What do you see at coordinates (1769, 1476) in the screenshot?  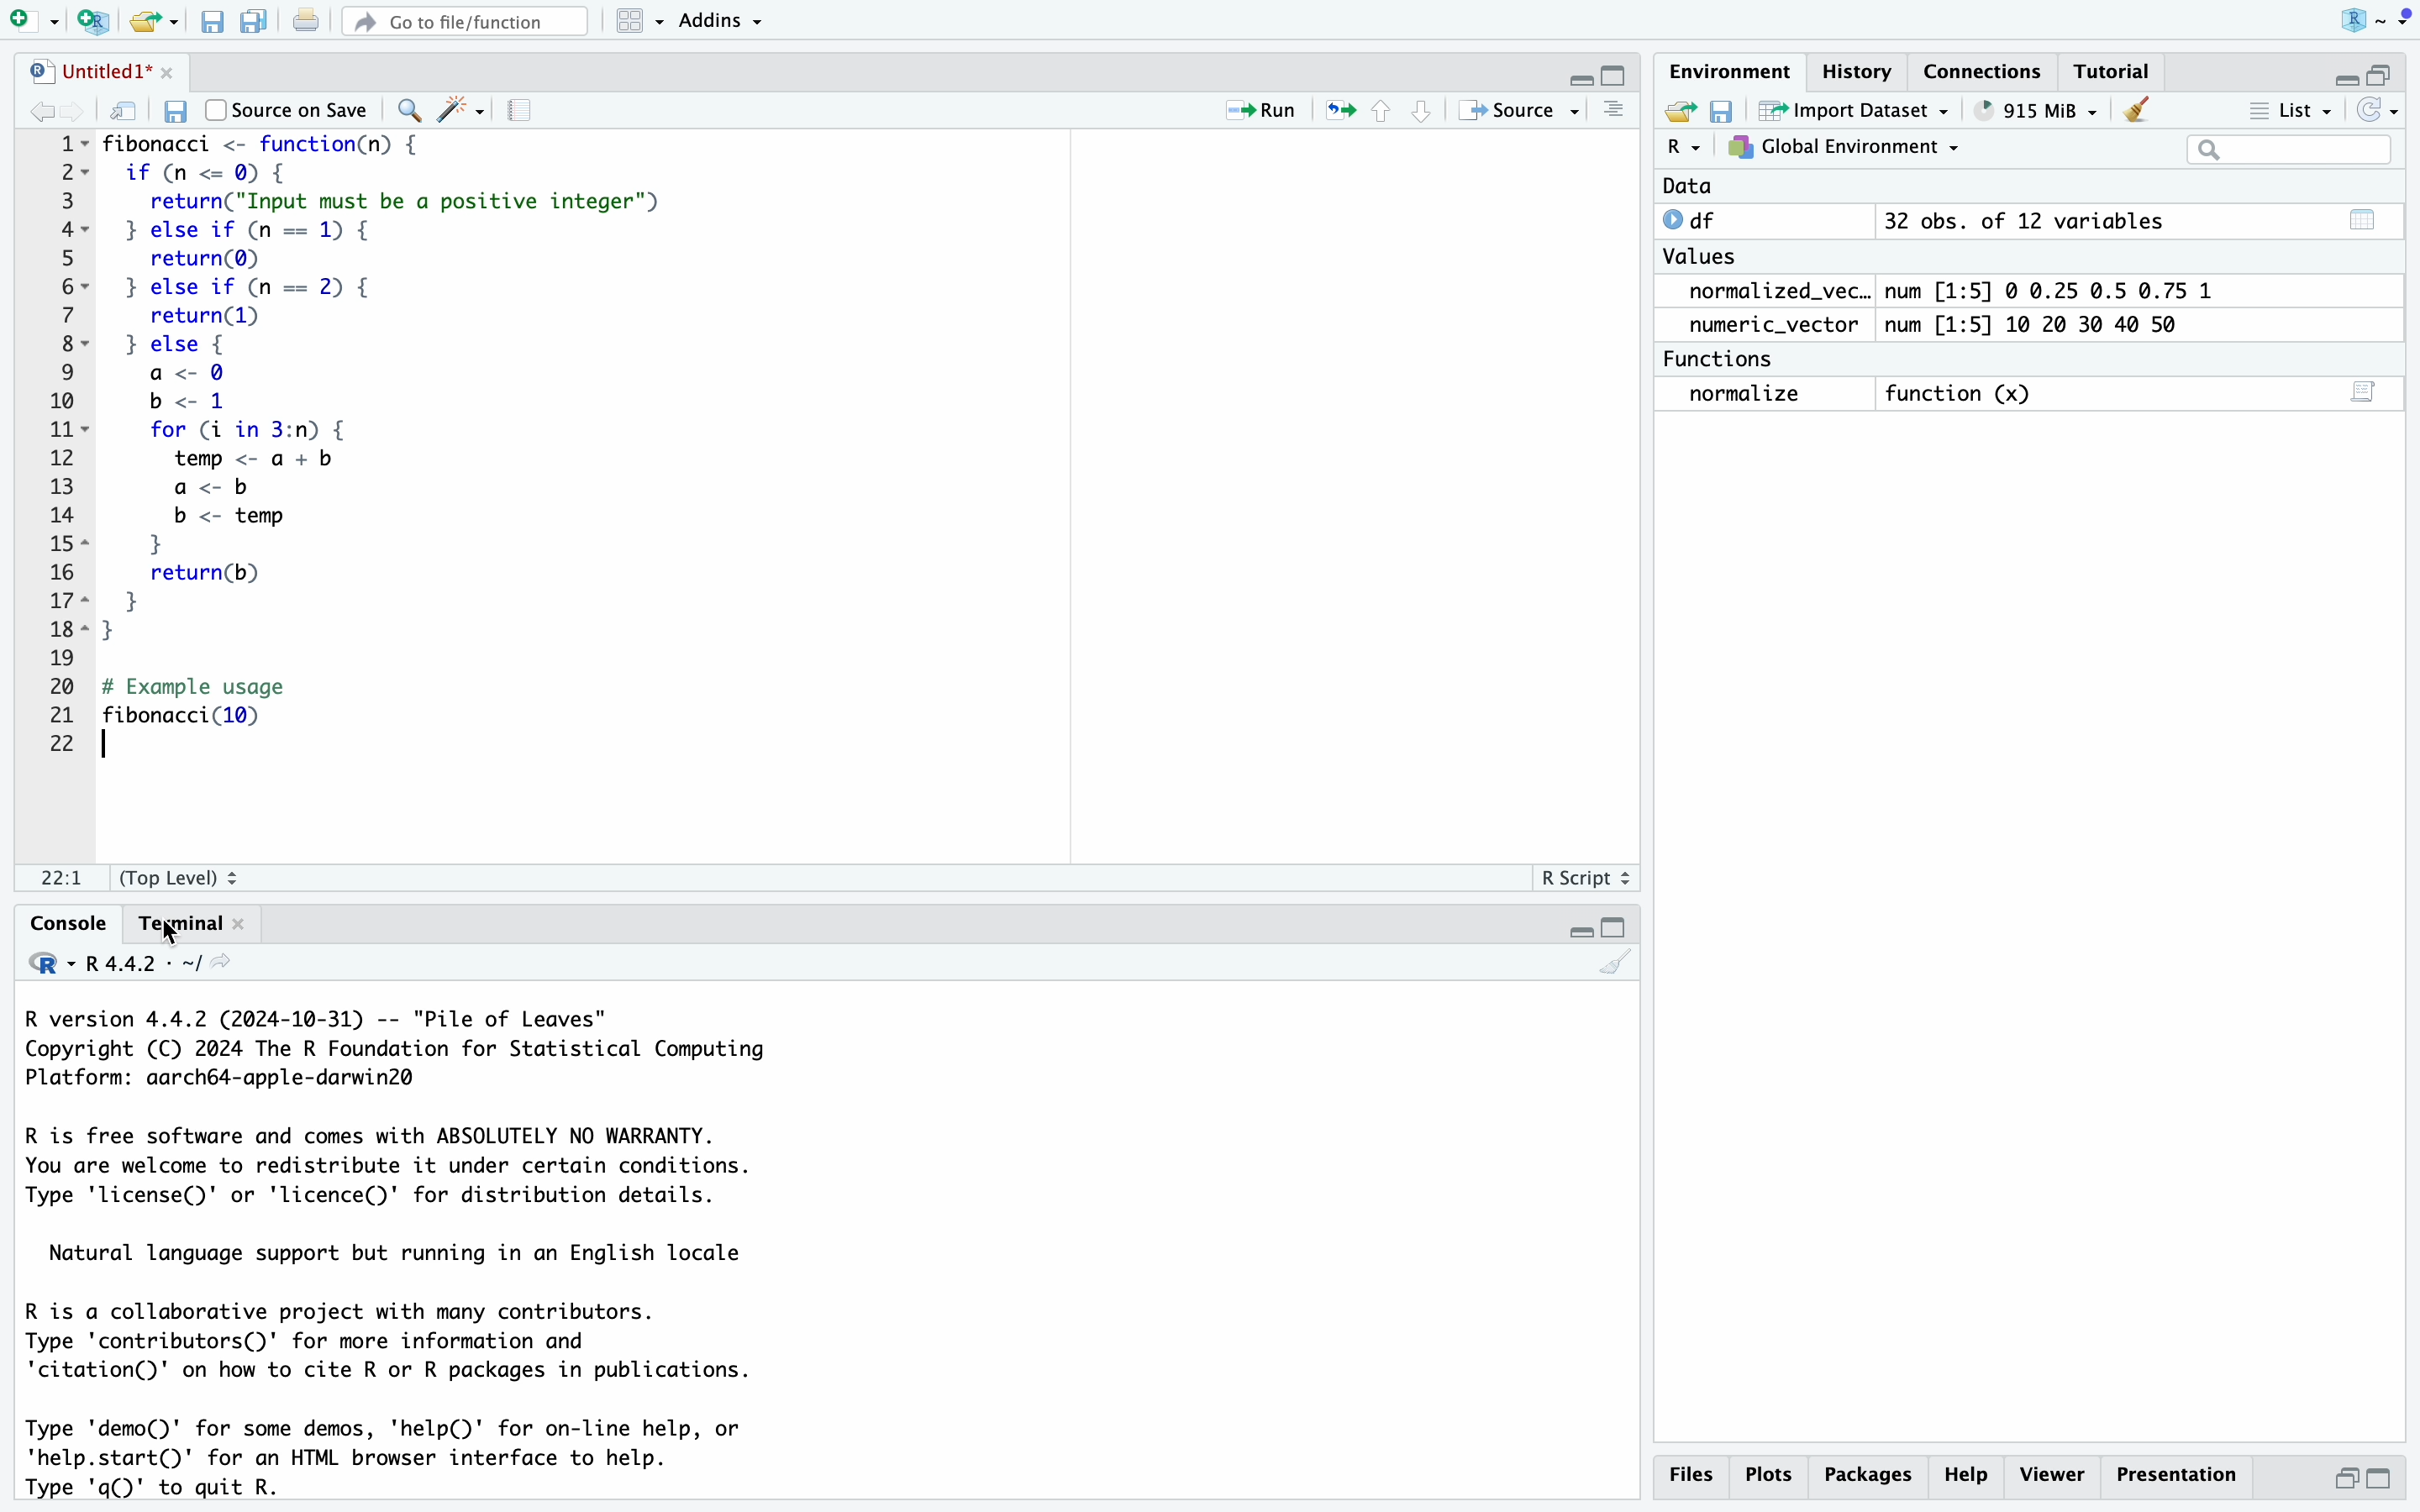 I see `plots` at bounding box center [1769, 1476].